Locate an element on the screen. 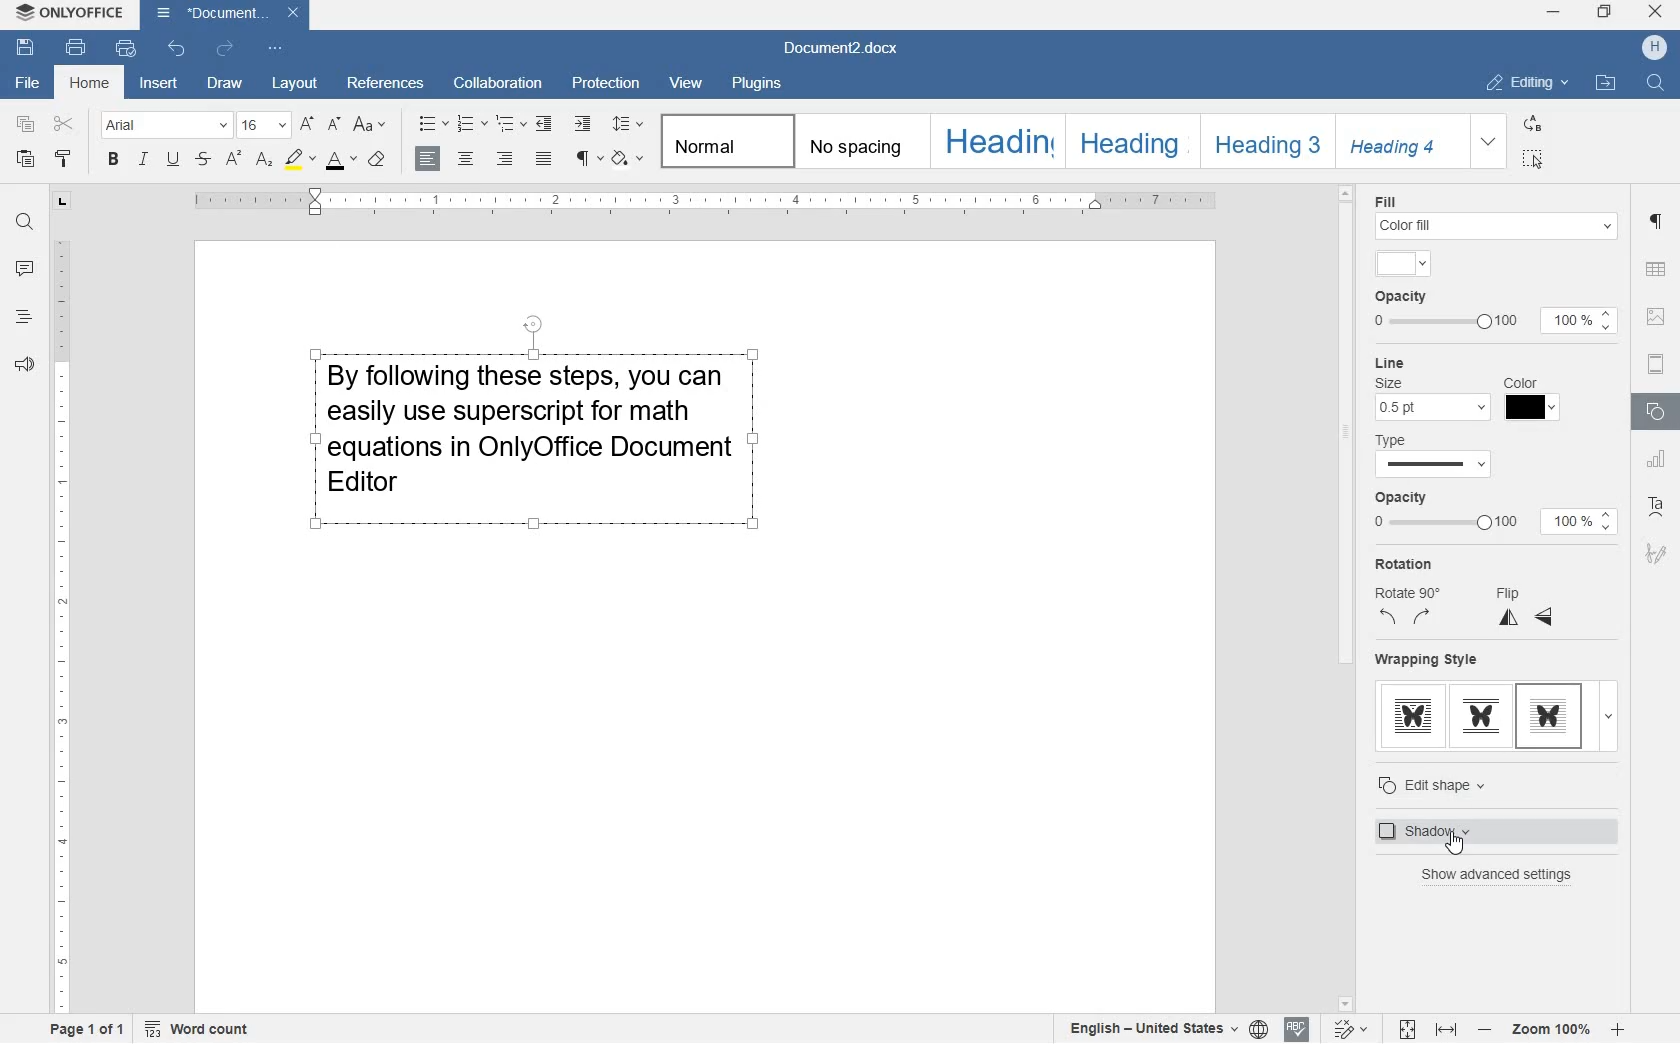 This screenshot has width=1680, height=1044. text art is located at coordinates (1656, 509).